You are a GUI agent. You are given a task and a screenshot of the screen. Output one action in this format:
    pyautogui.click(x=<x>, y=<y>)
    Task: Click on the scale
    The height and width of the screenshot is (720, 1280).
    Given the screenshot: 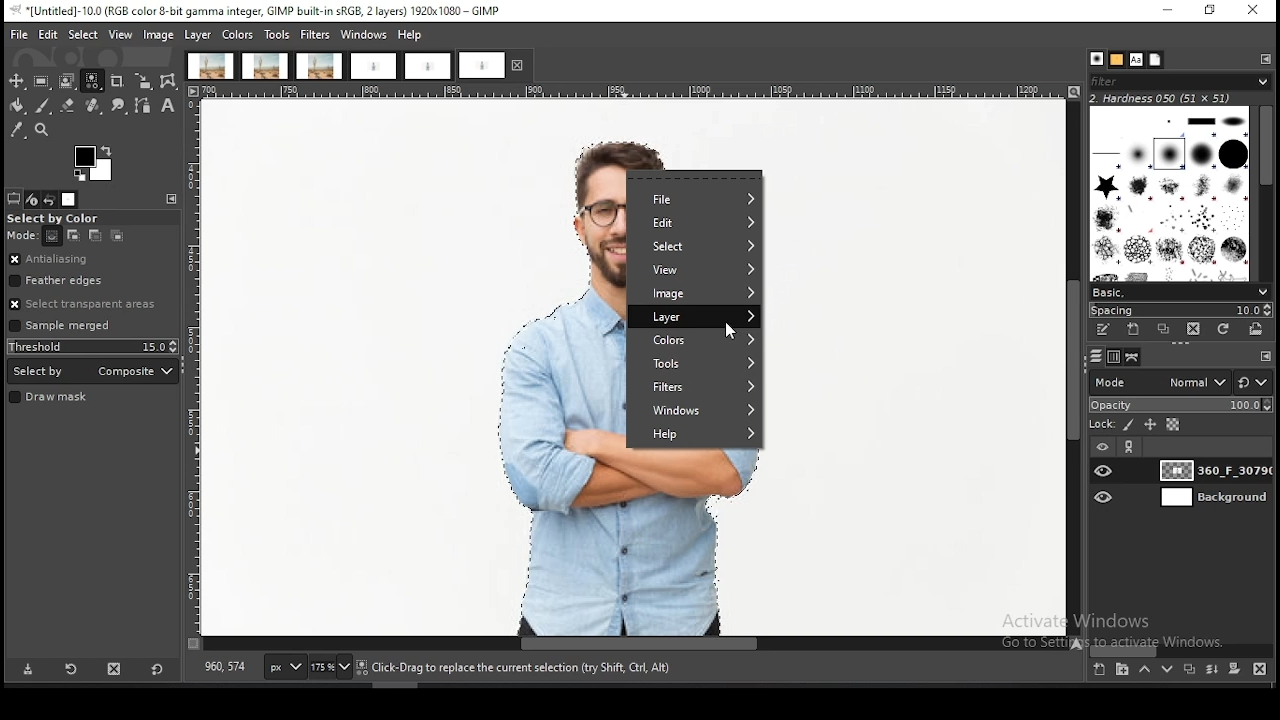 What is the action you would take?
    pyautogui.click(x=637, y=92)
    